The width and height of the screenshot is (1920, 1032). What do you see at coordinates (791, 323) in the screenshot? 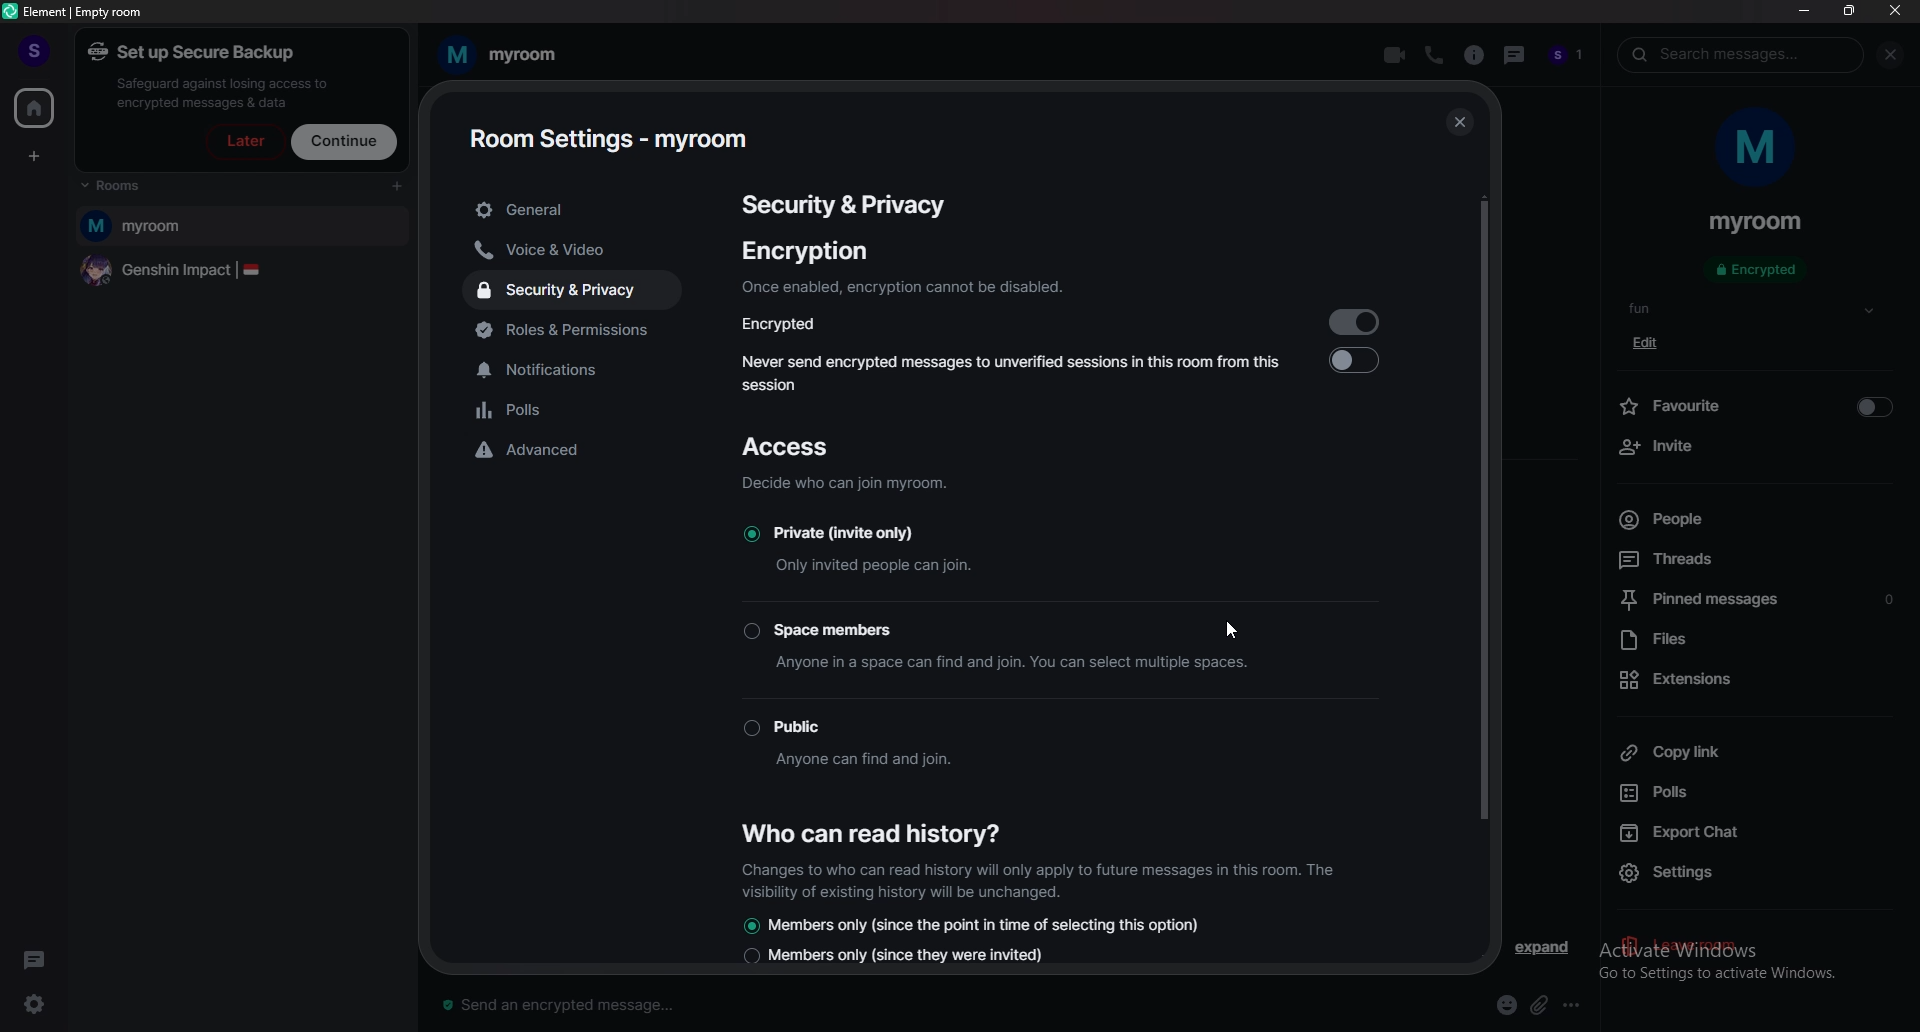
I see `encrypted` at bounding box center [791, 323].